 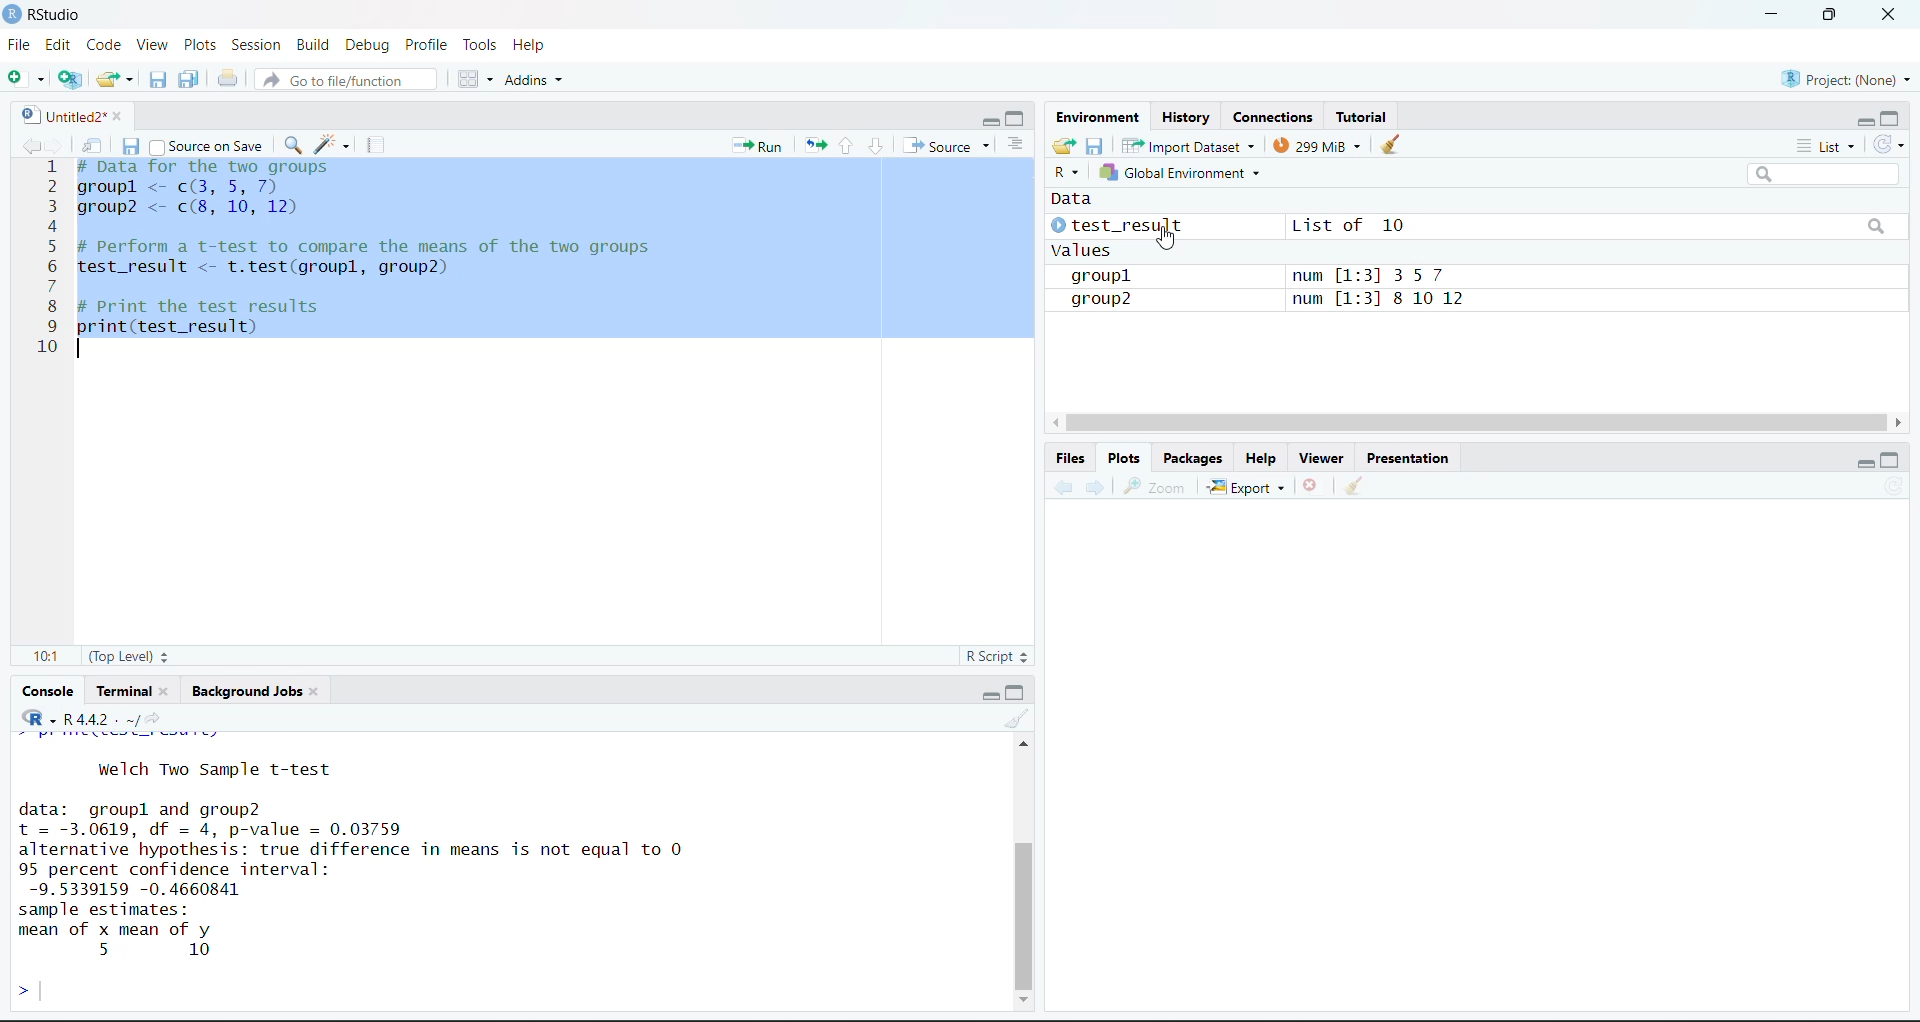 I want to click on source, so click(x=948, y=146).